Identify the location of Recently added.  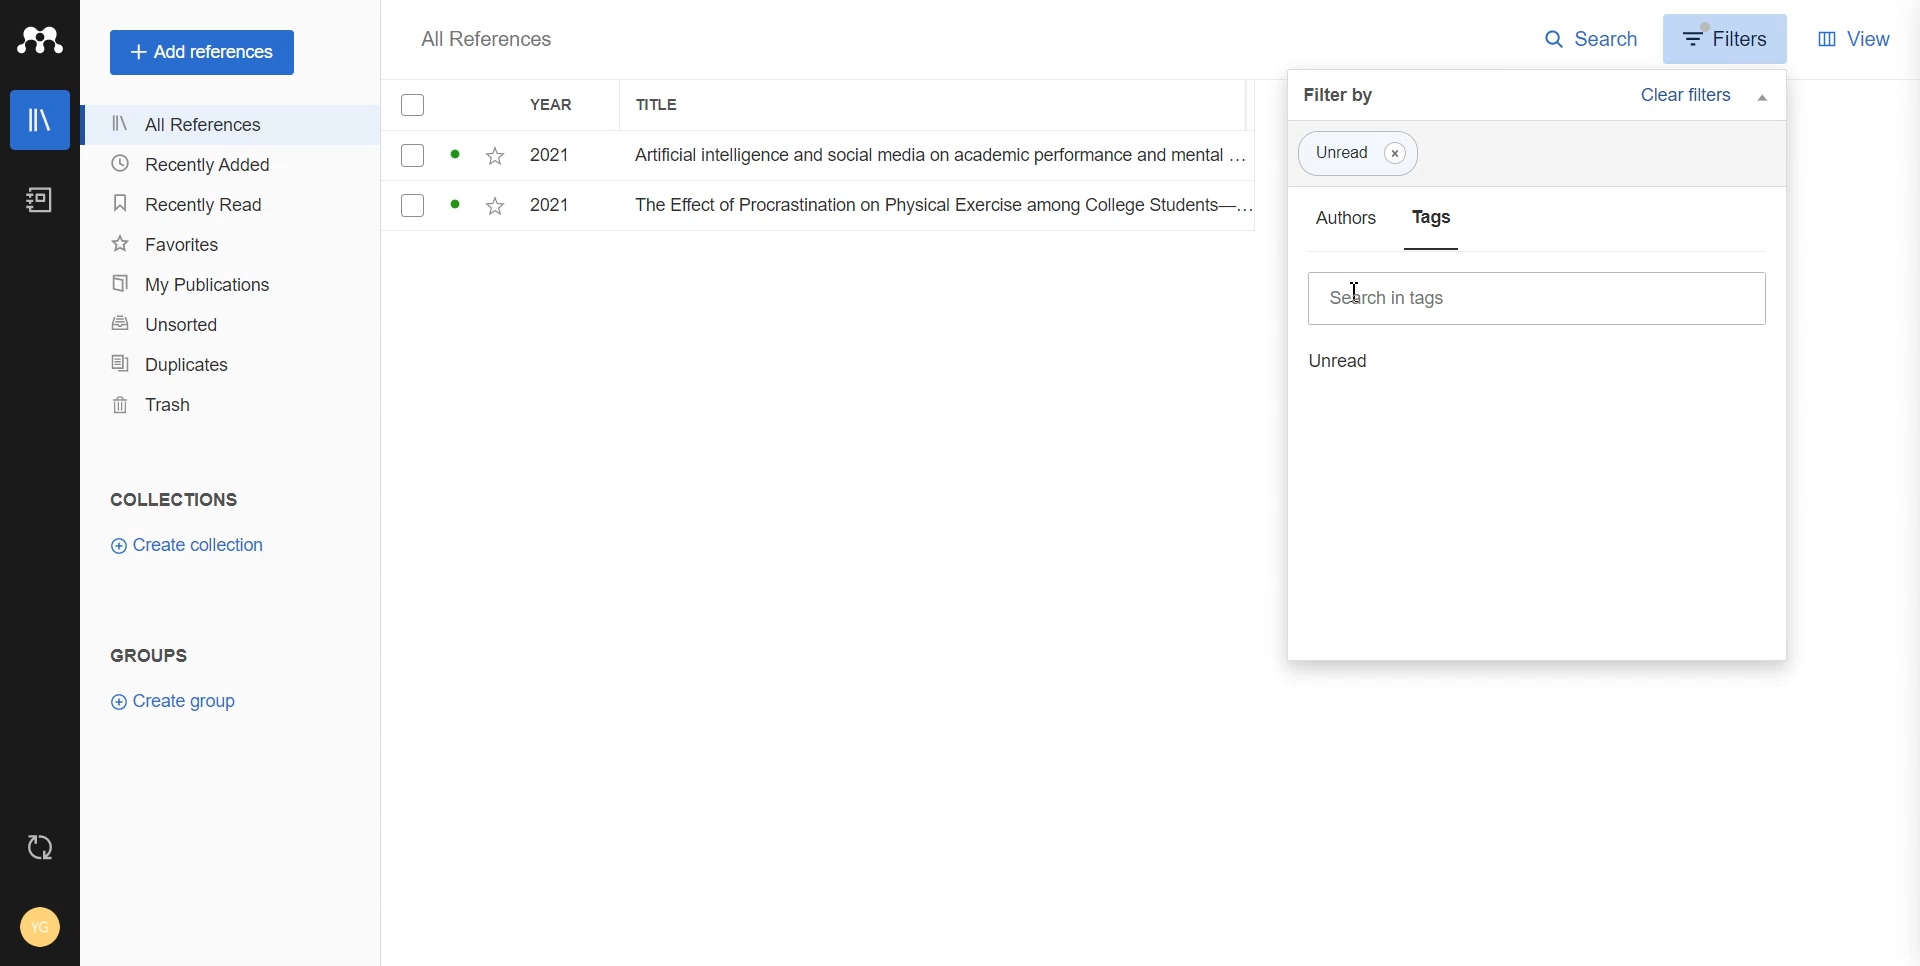
(228, 165).